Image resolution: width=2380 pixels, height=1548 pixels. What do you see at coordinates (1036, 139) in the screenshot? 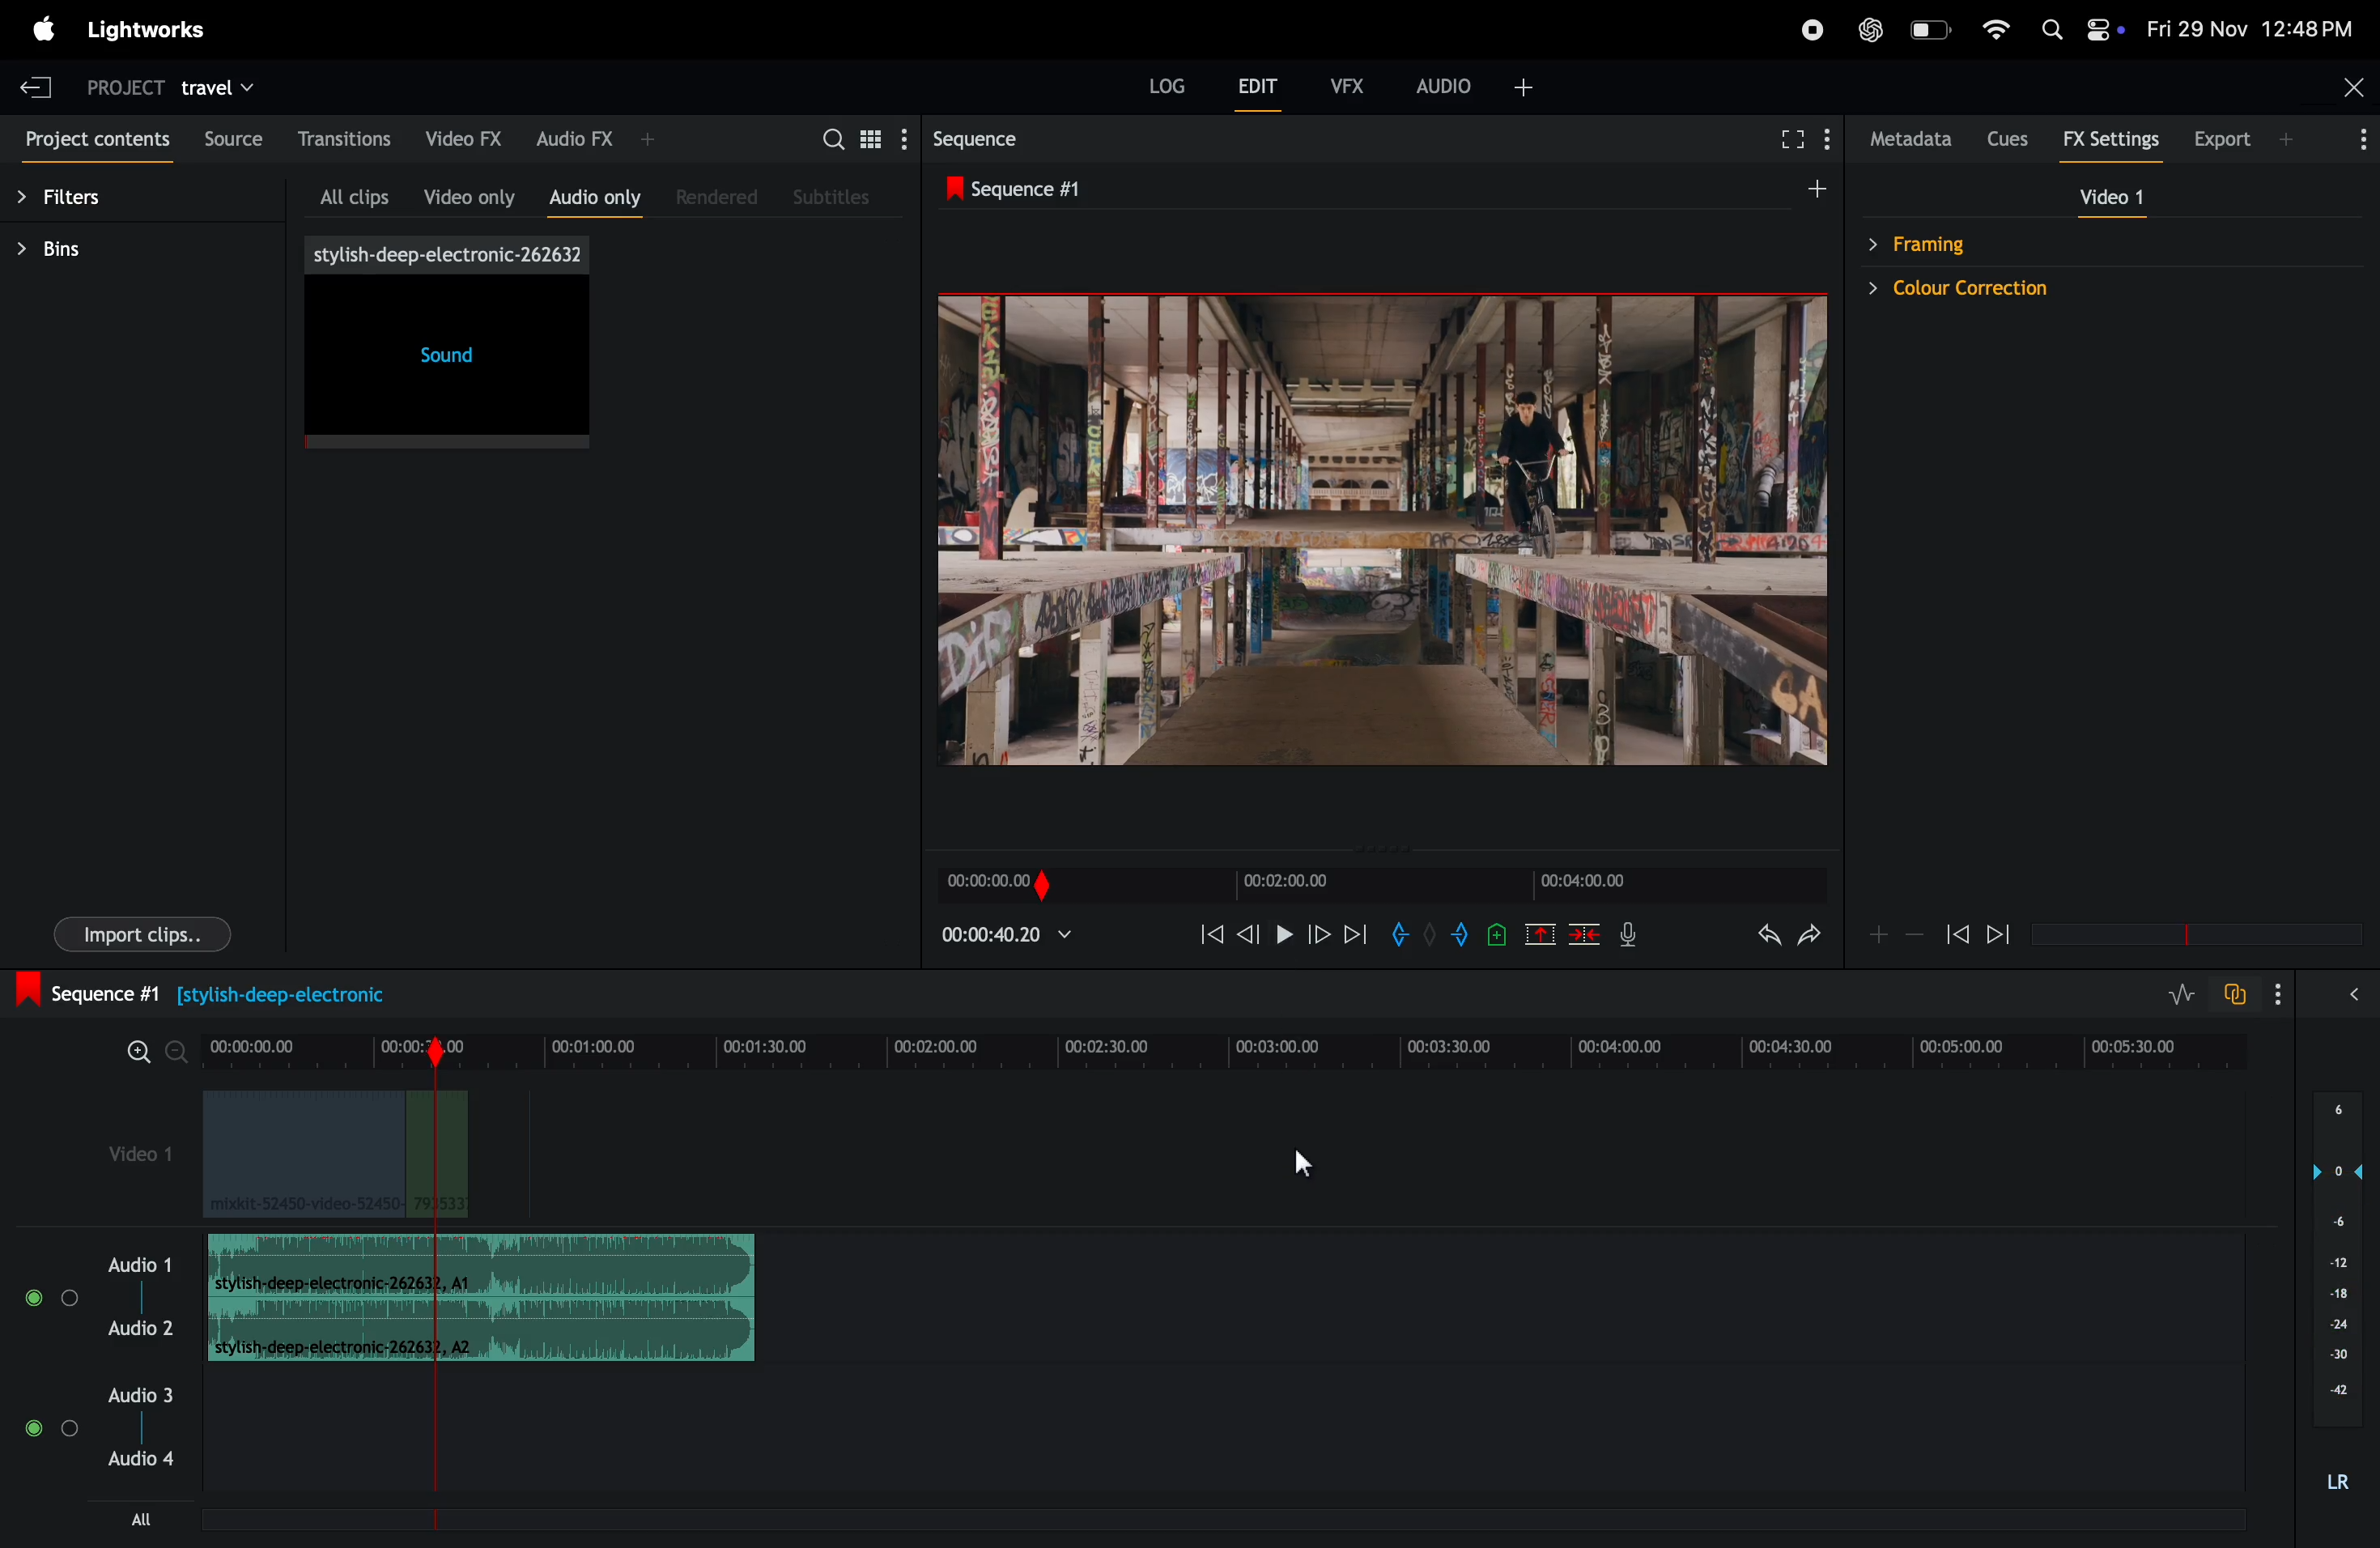
I see `sequence` at bounding box center [1036, 139].